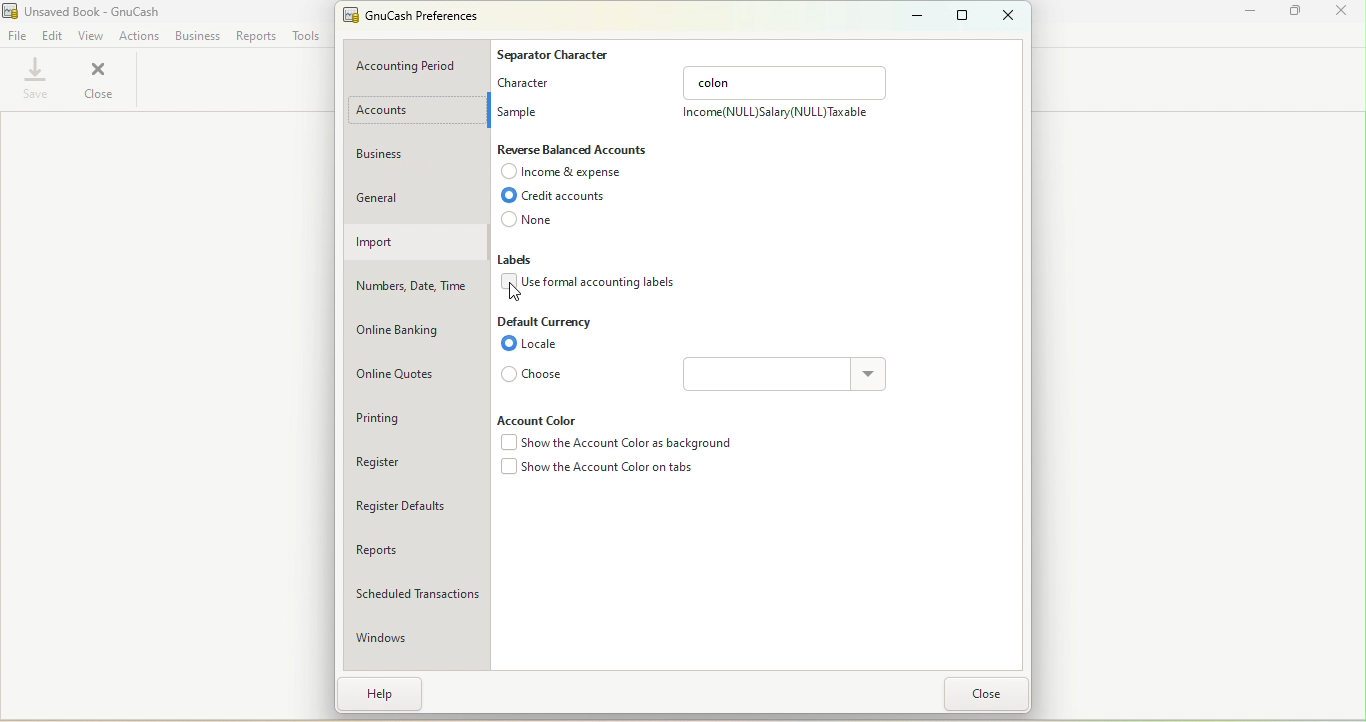 The height and width of the screenshot is (722, 1366). I want to click on Locale, so click(538, 345).